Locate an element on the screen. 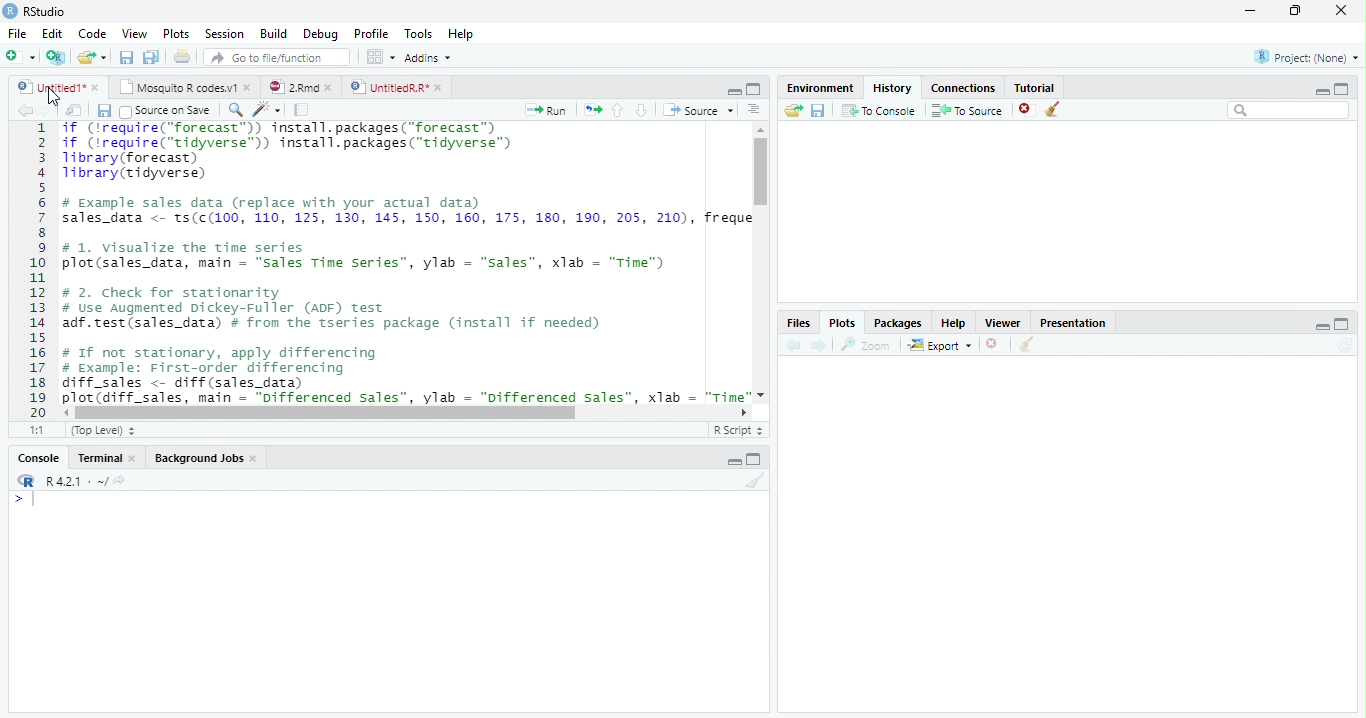  Refresh is located at coordinates (1345, 346).